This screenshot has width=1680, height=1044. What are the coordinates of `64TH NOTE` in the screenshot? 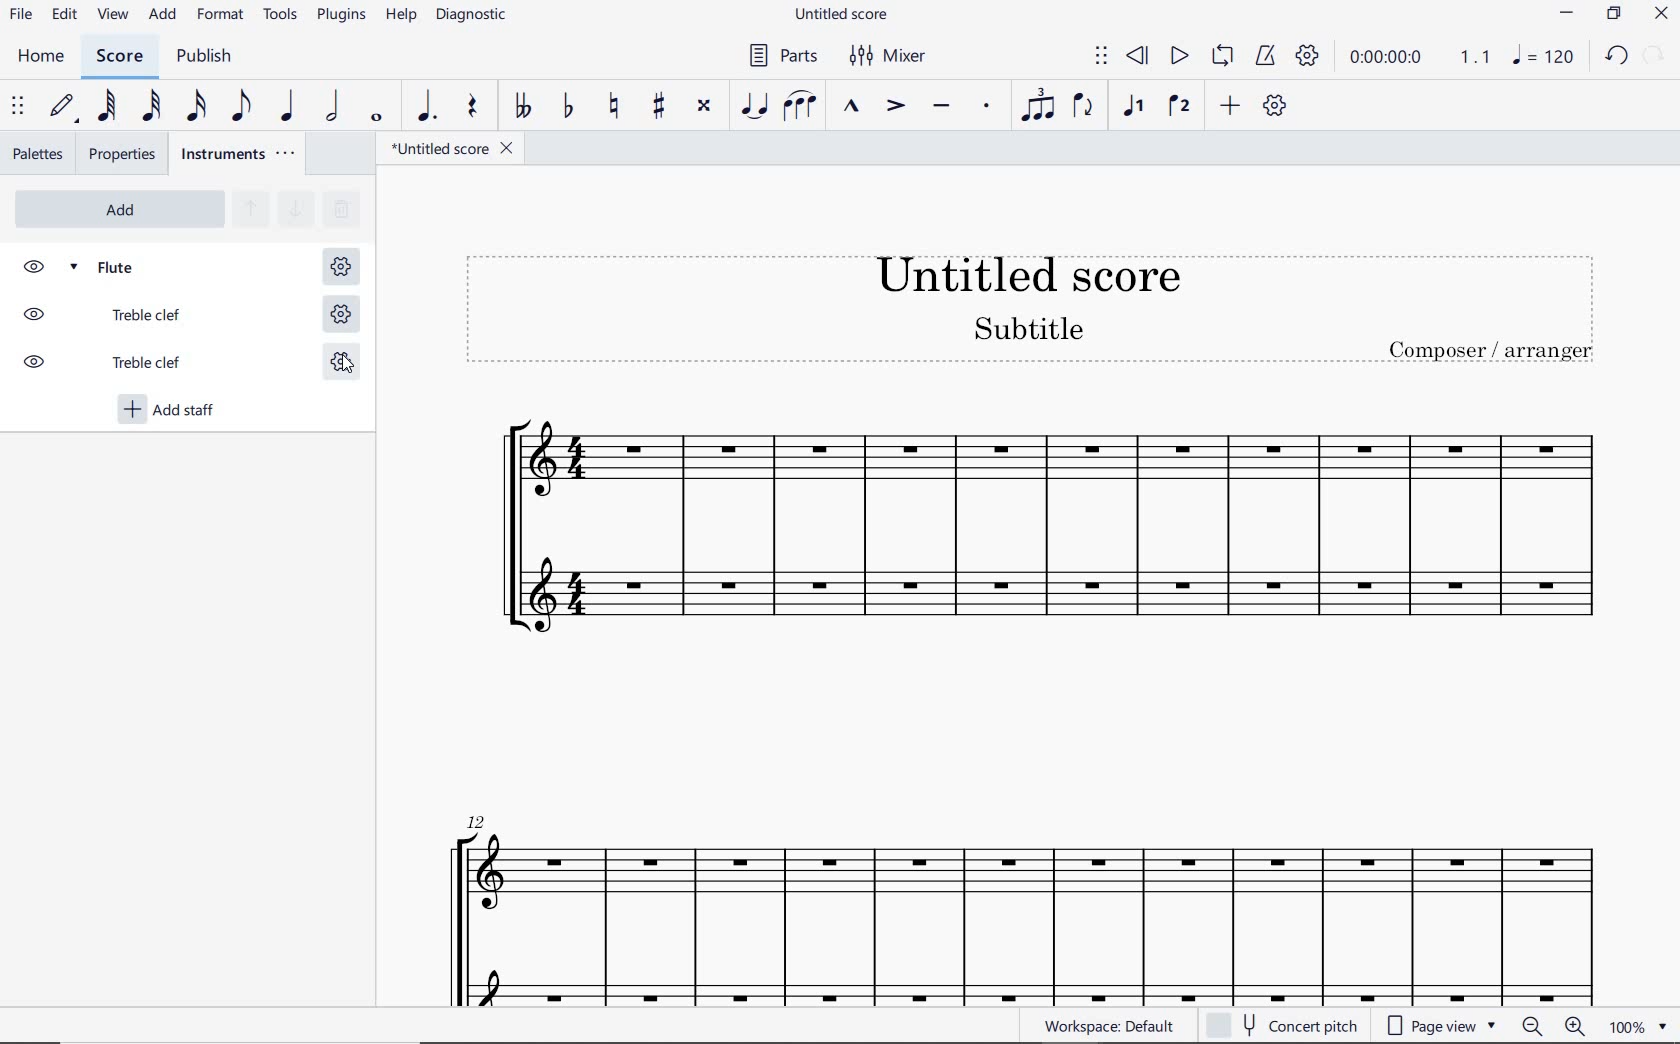 It's located at (108, 106).